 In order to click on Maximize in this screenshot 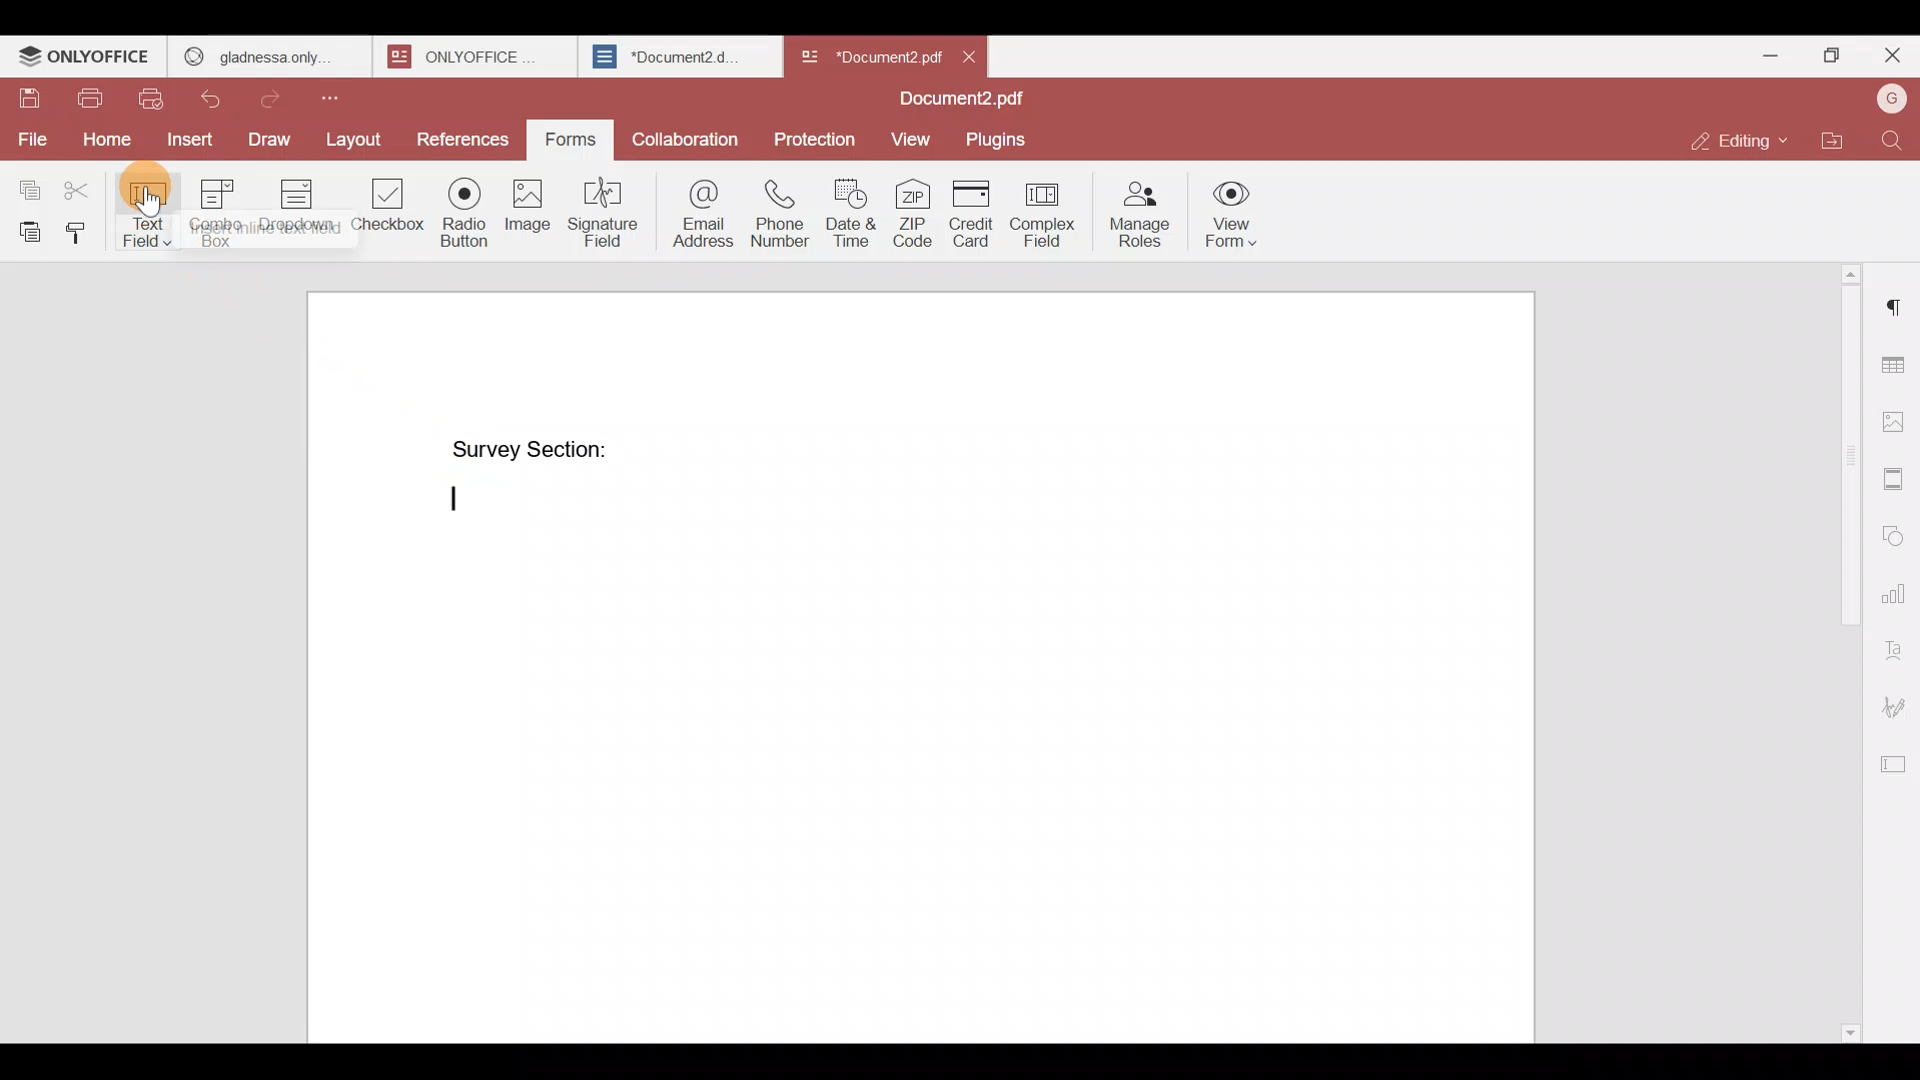, I will do `click(1836, 56)`.